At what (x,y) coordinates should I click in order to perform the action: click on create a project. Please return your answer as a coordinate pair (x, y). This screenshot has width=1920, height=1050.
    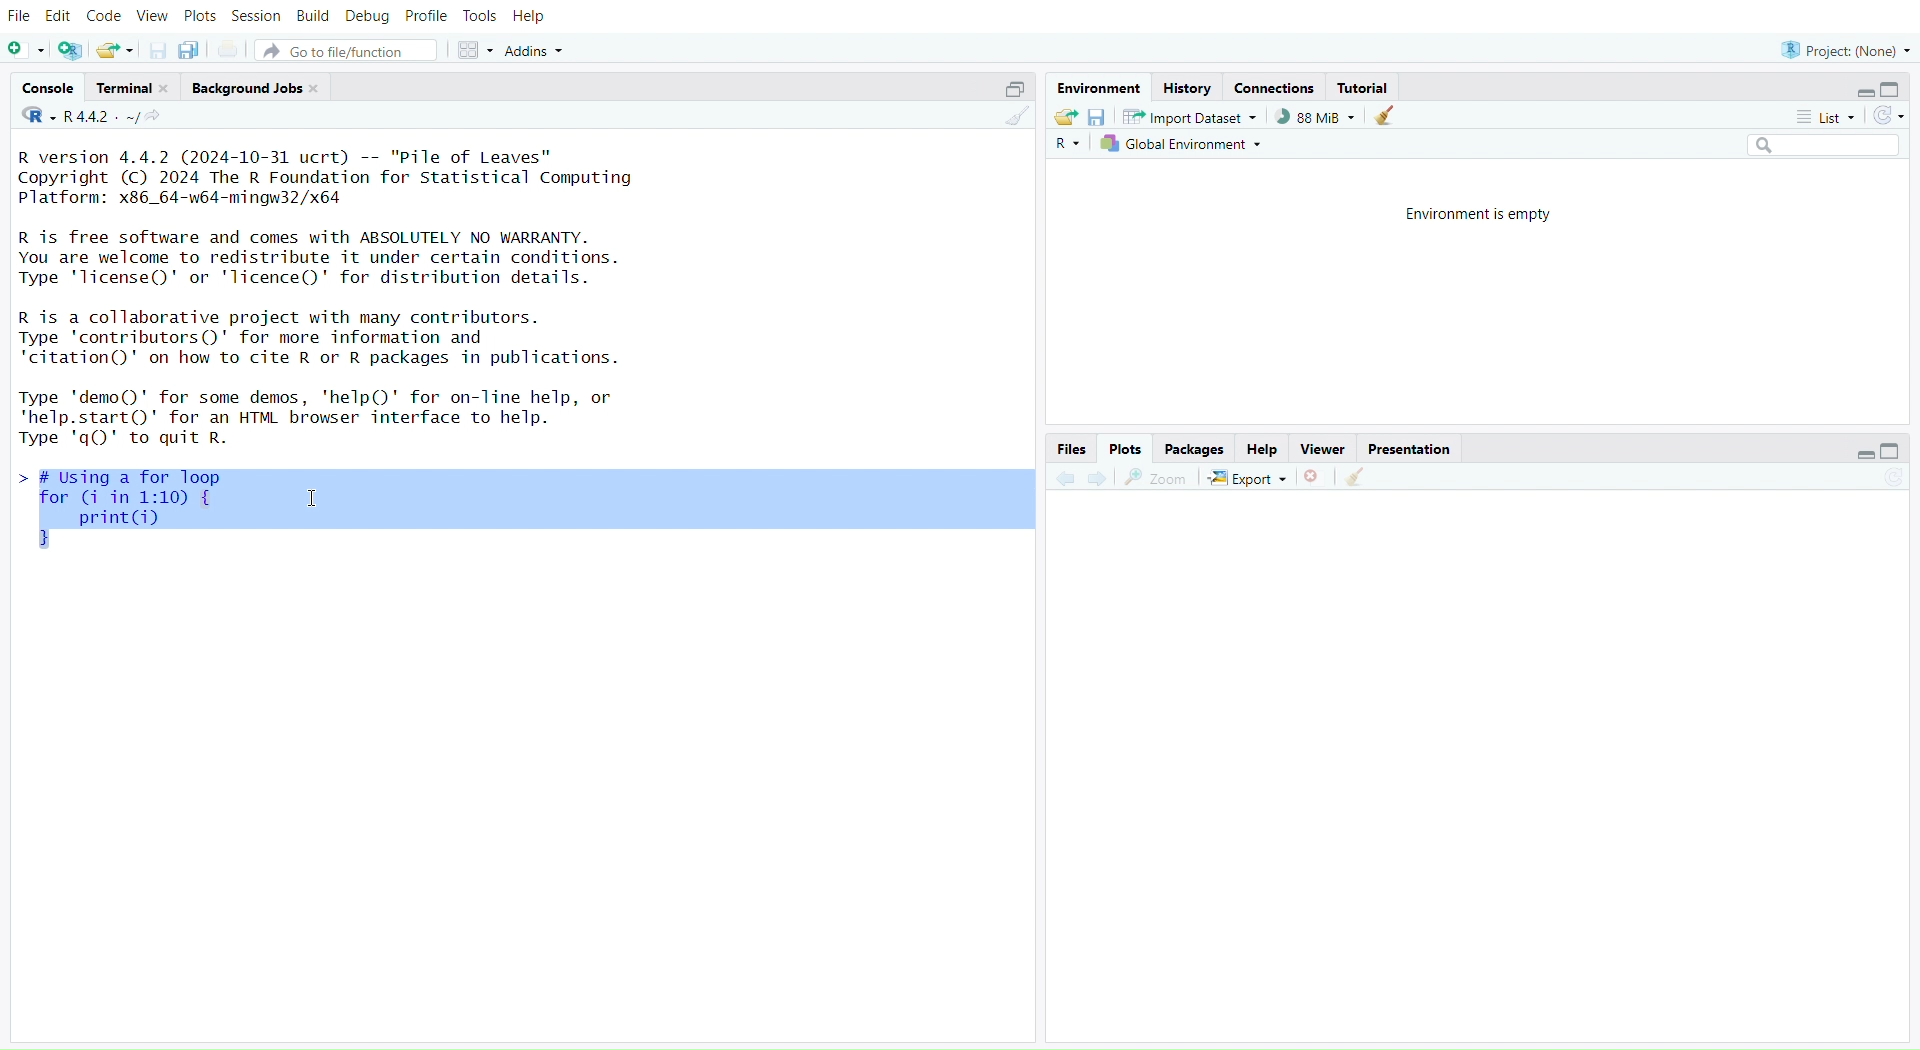
    Looking at the image, I should click on (70, 50).